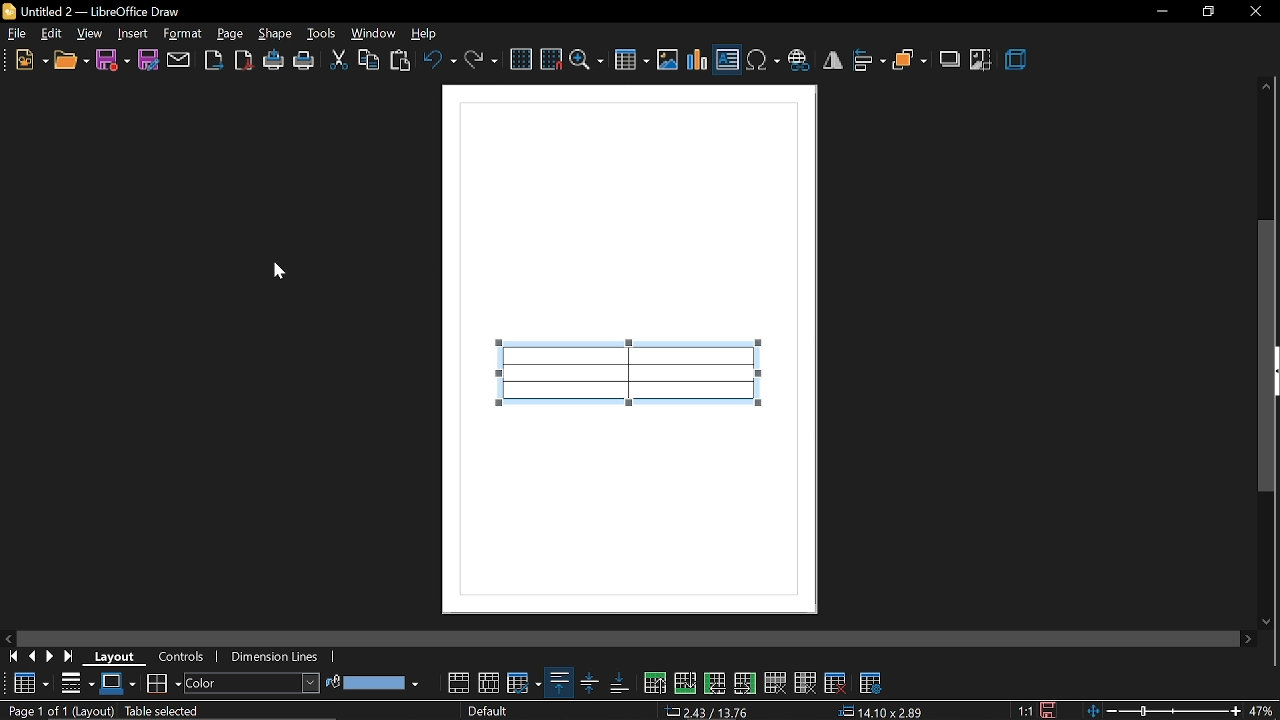  What do you see at coordinates (801, 61) in the screenshot?
I see `insert hyperlink` at bounding box center [801, 61].